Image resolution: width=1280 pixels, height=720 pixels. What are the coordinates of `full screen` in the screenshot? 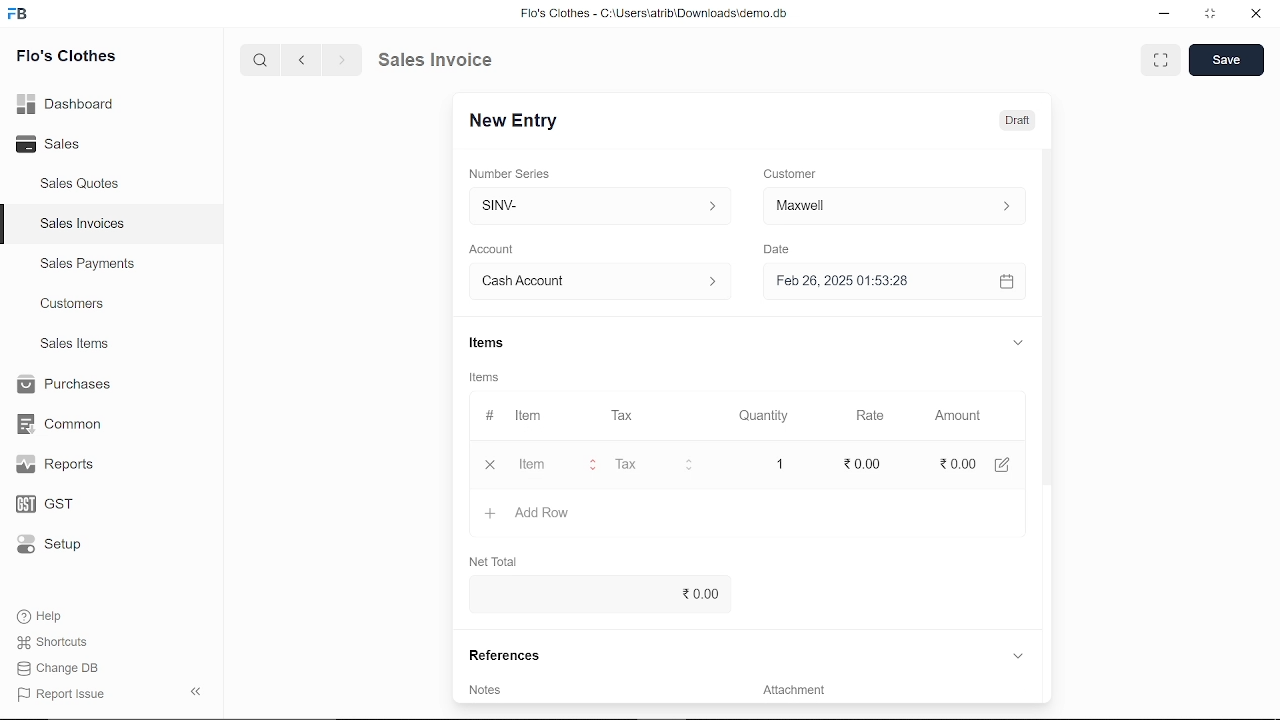 It's located at (1160, 60).